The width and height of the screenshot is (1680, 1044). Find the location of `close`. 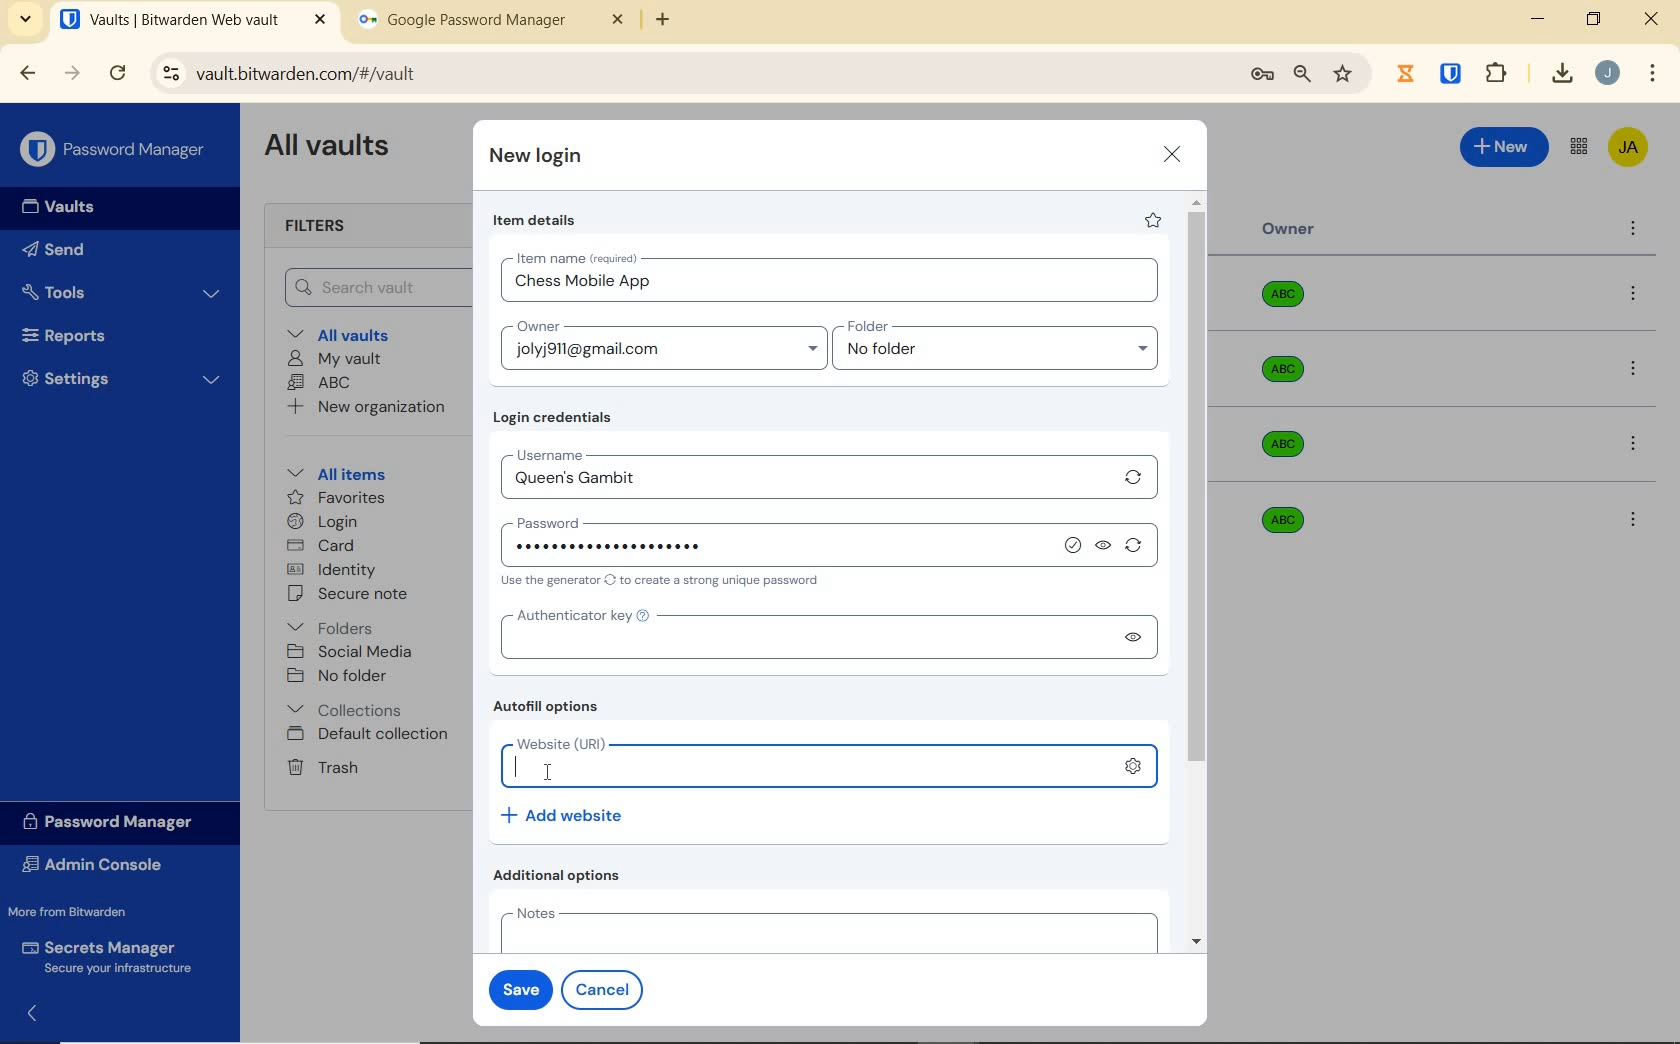

close is located at coordinates (1173, 154).